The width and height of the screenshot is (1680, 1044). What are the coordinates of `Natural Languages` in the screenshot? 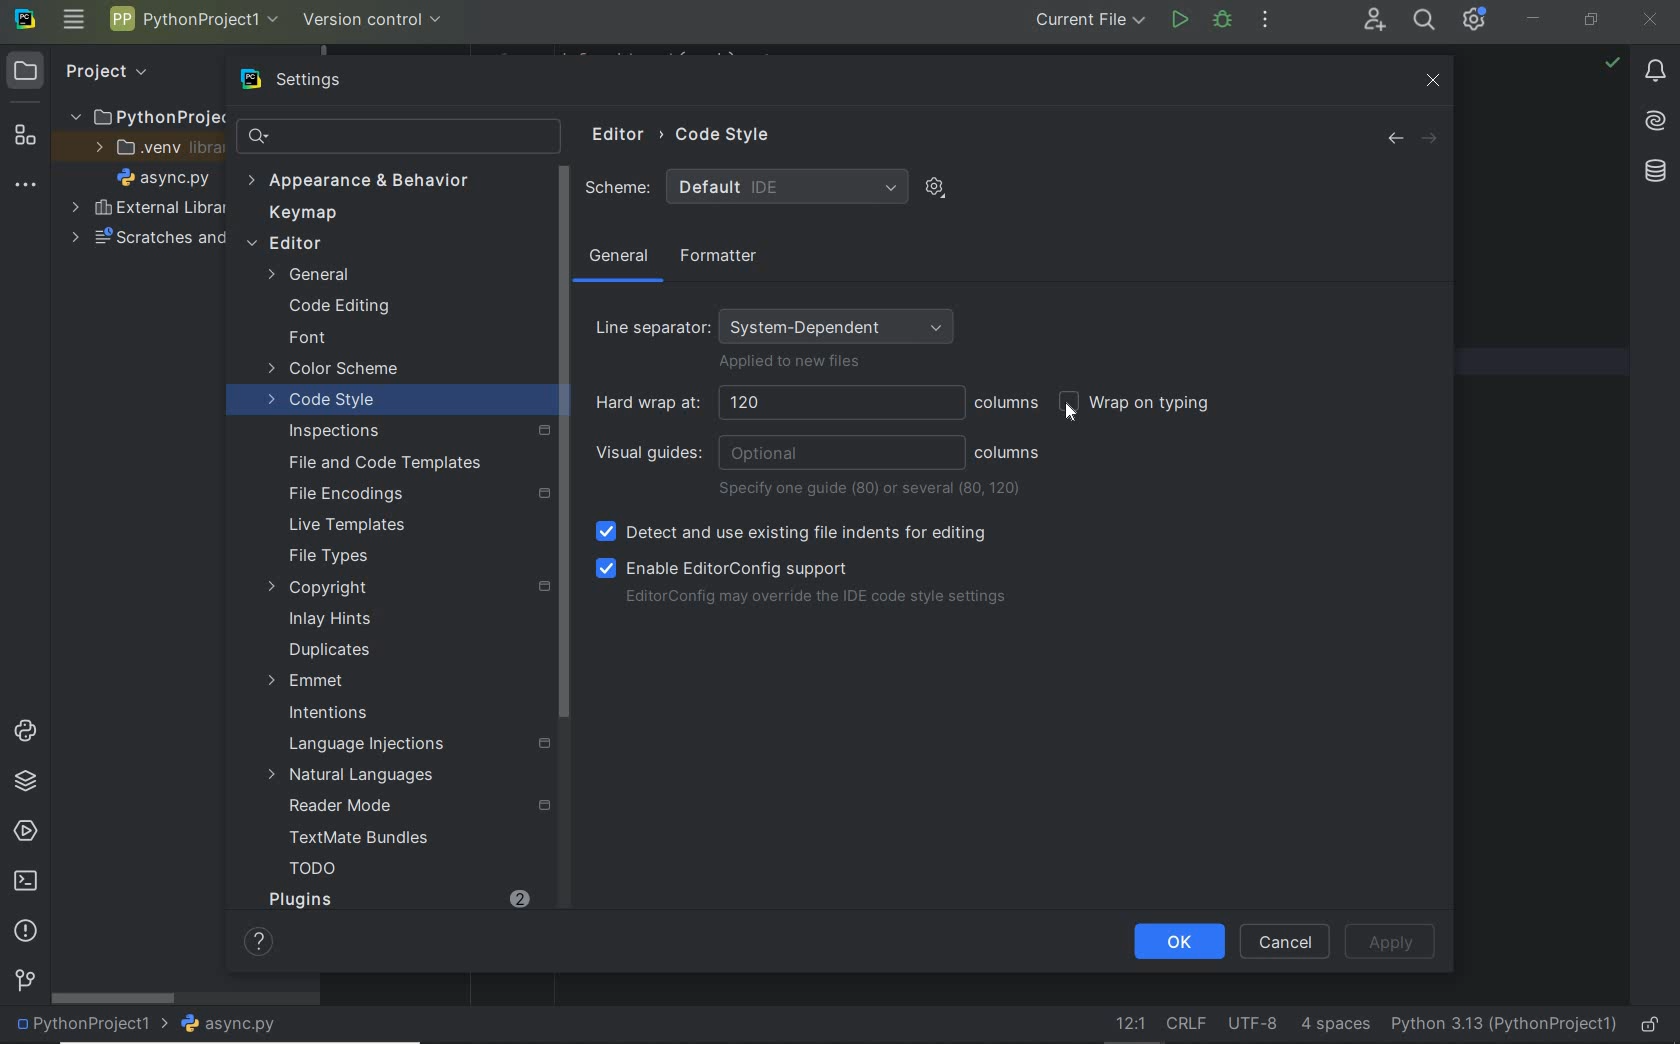 It's located at (353, 777).